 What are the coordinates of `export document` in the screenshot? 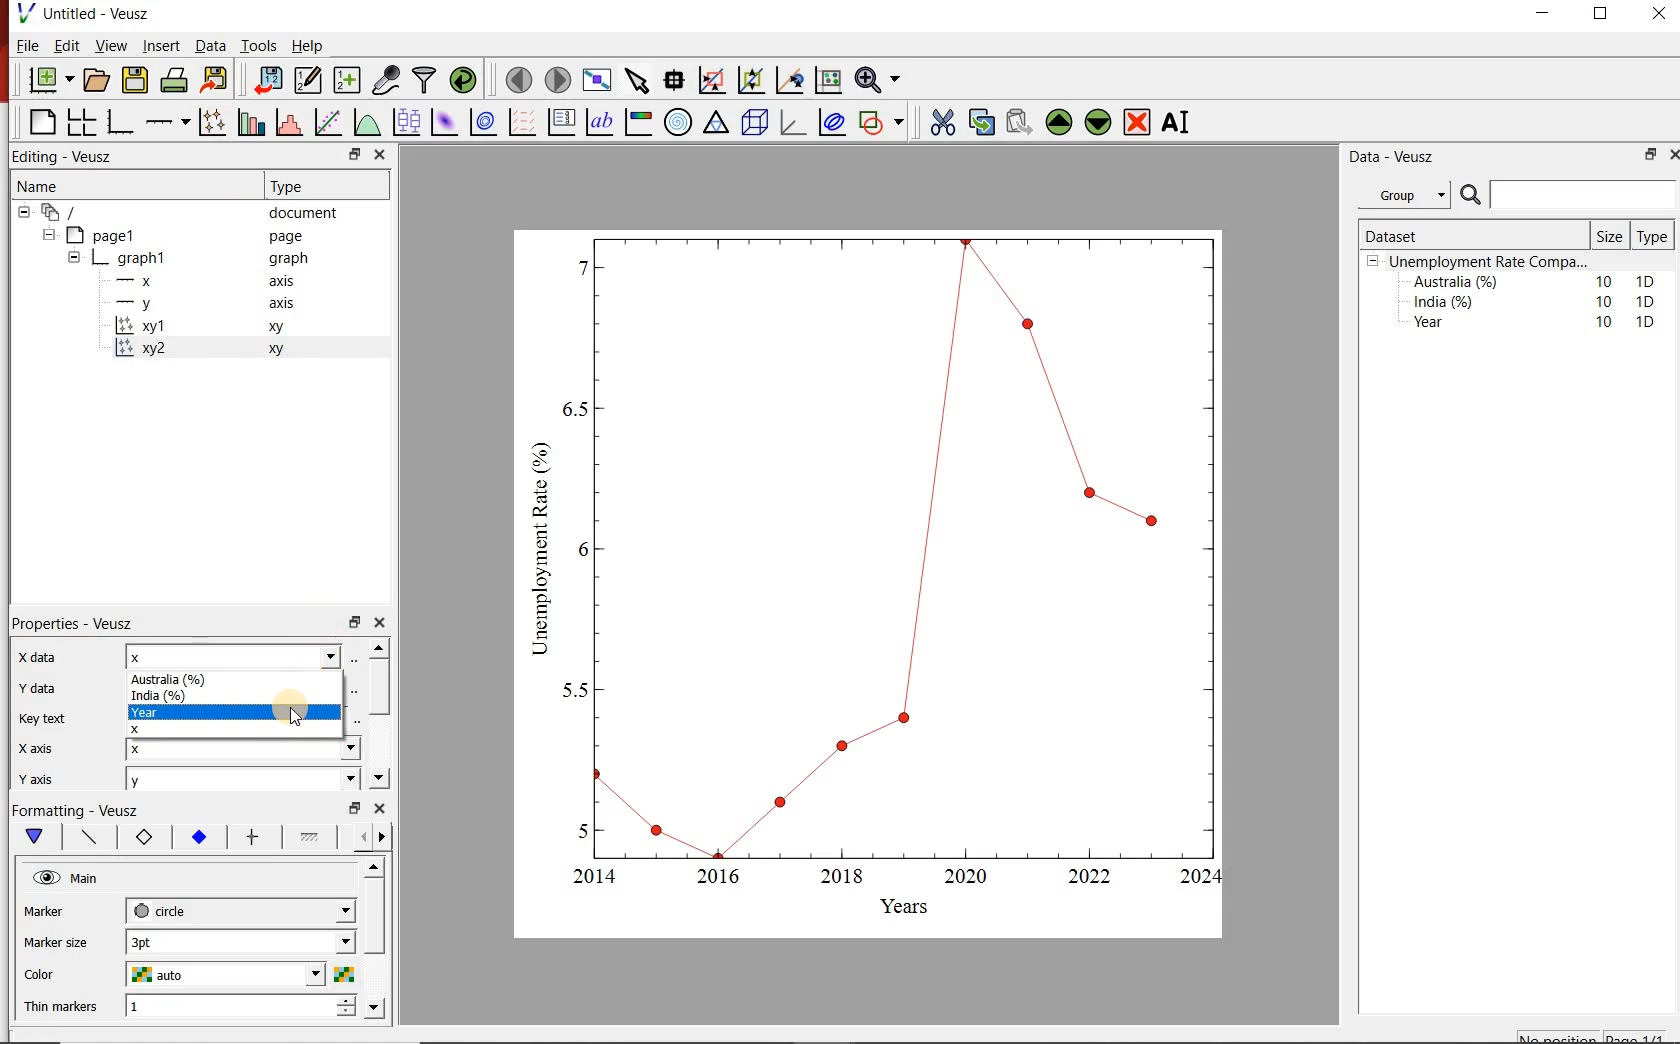 It's located at (217, 78).